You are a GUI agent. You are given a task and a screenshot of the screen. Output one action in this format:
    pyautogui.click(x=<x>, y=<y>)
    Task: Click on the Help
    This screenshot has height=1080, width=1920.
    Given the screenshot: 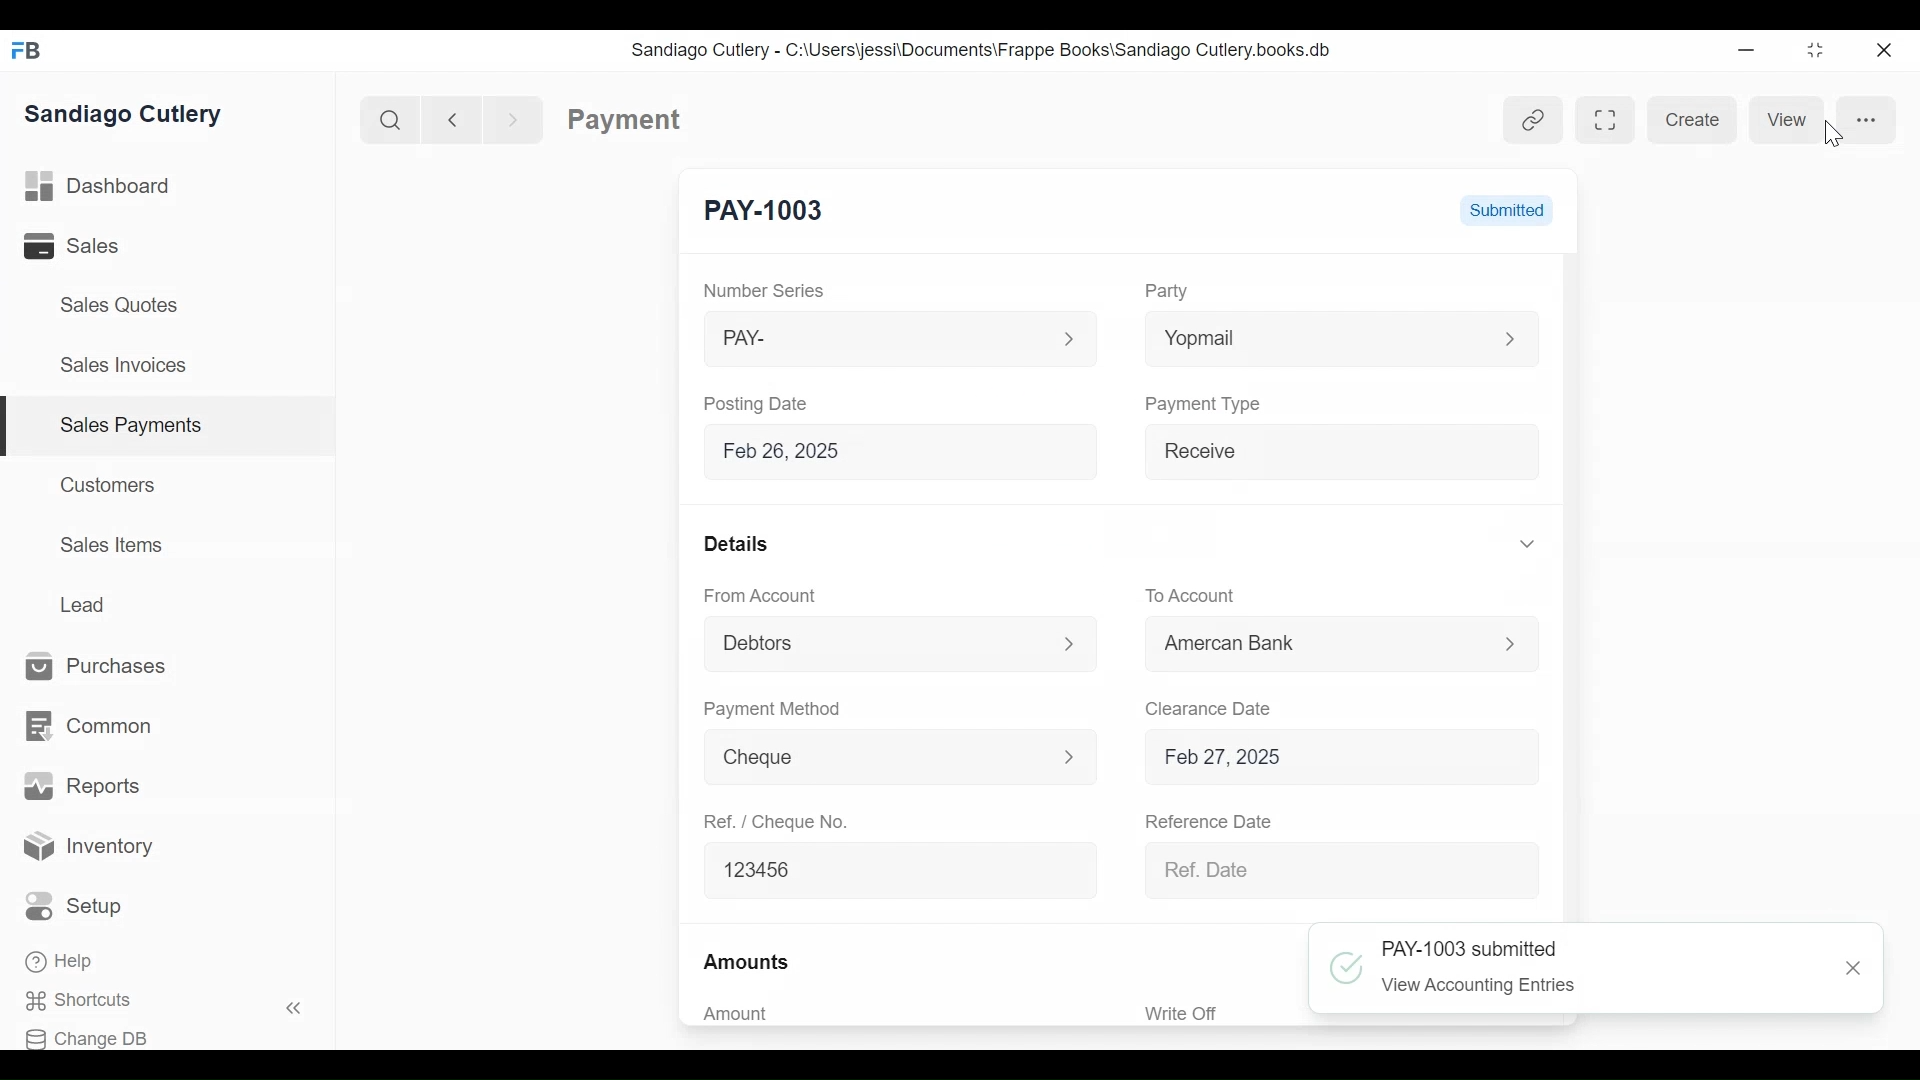 What is the action you would take?
    pyautogui.click(x=62, y=963)
    